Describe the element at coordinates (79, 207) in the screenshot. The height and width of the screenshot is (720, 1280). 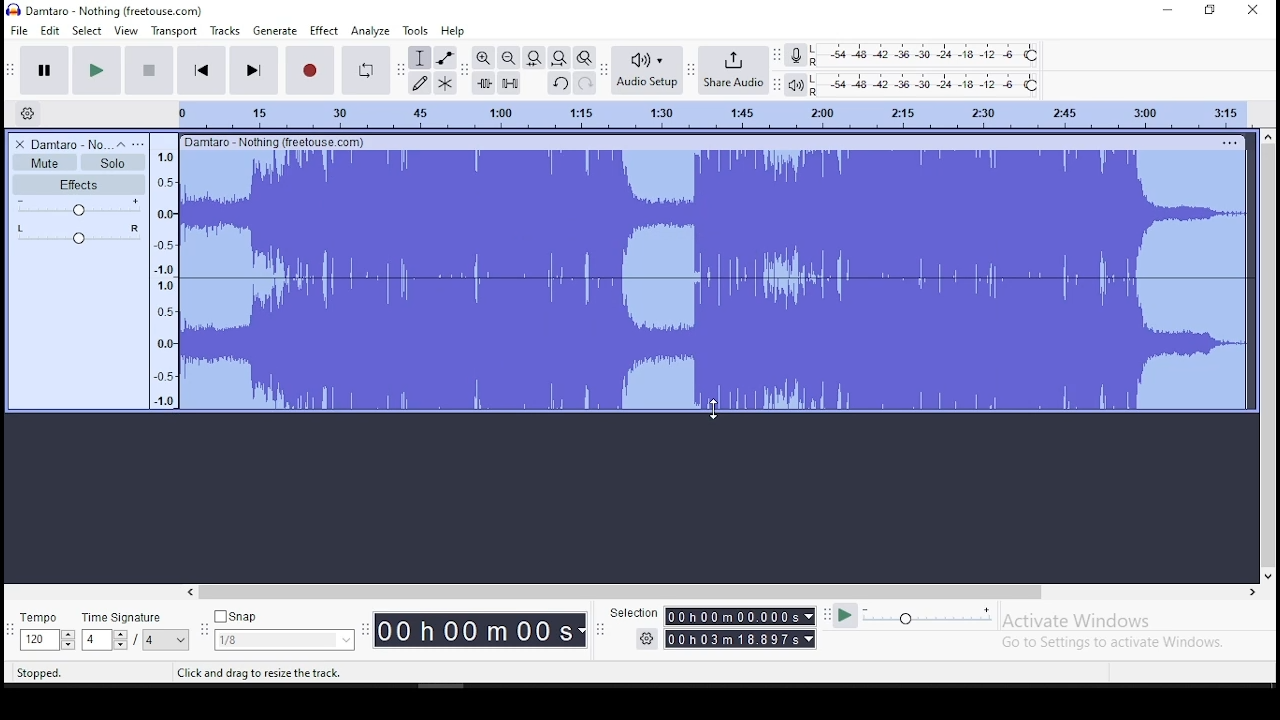
I see `volume` at that location.